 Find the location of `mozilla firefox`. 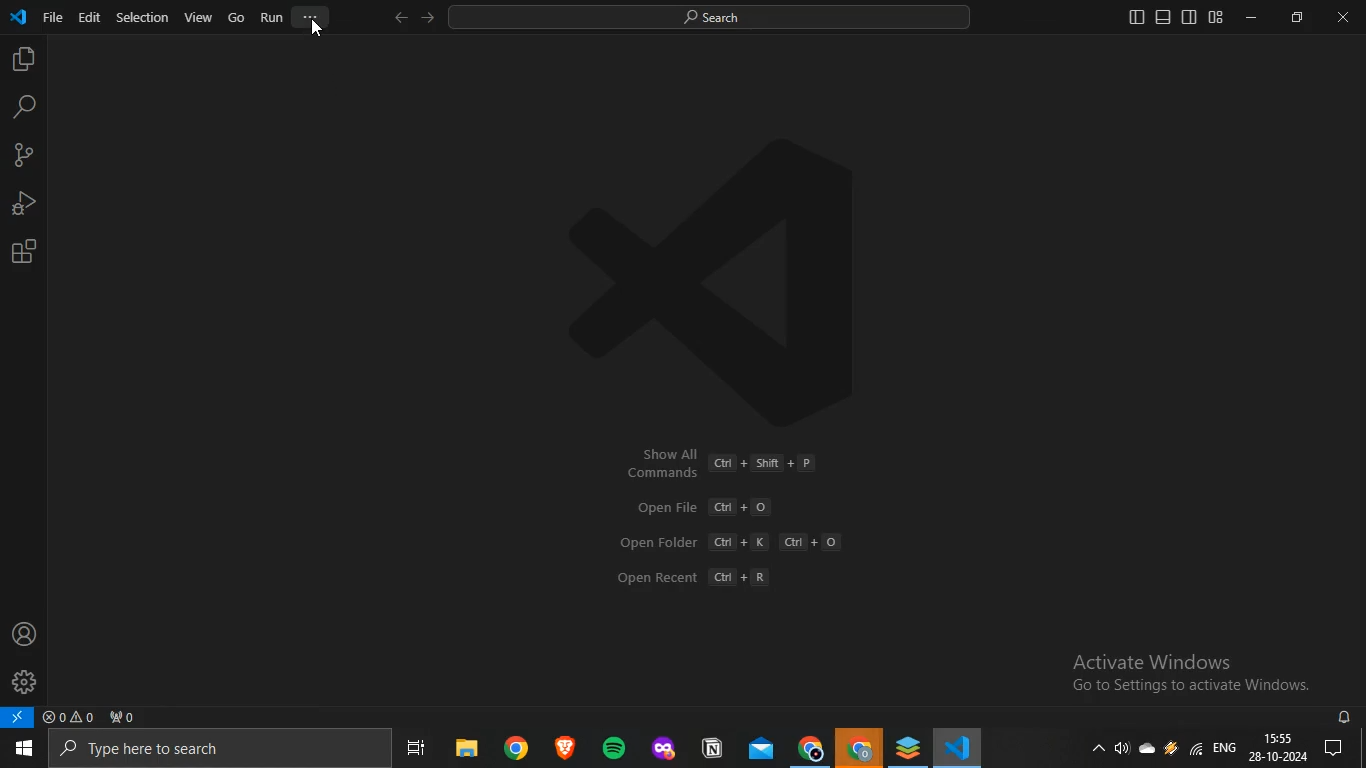

mozilla firefox is located at coordinates (662, 749).